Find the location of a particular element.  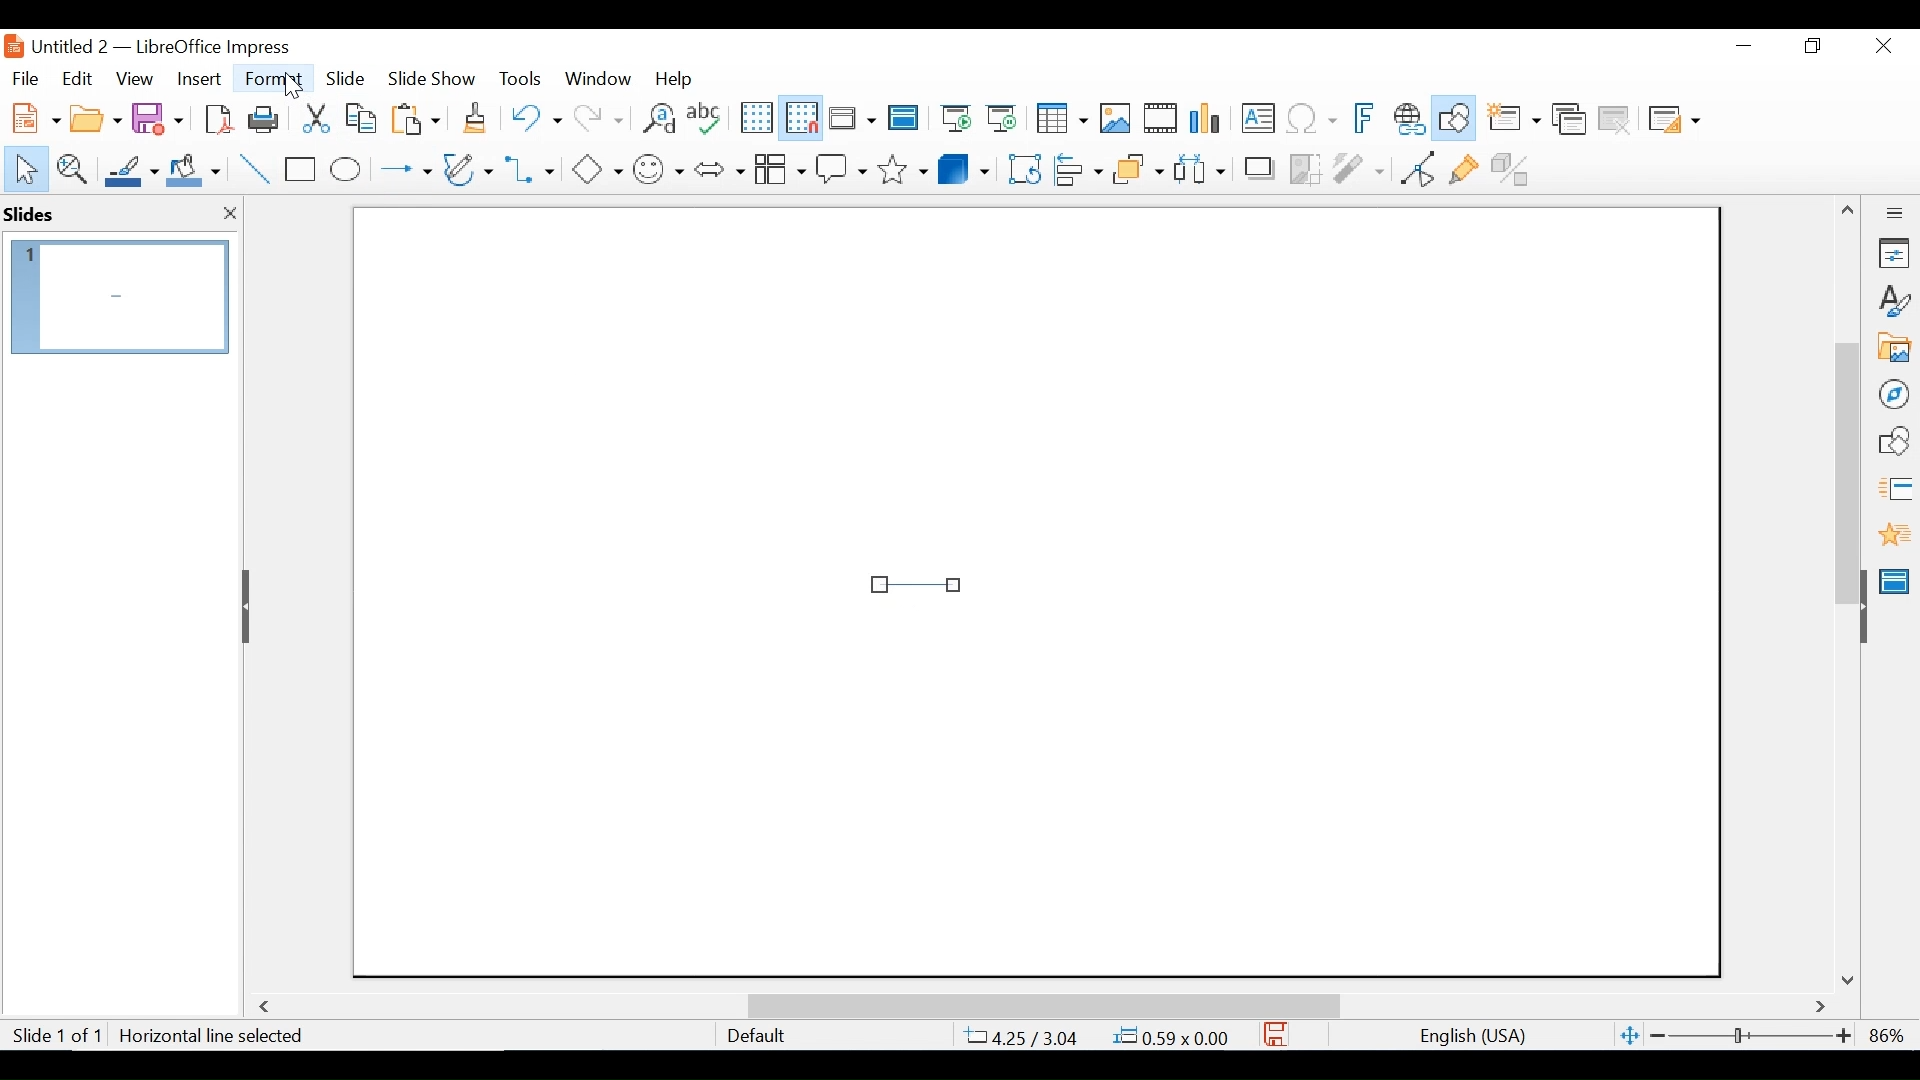

Undo is located at coordinates (533, 116).